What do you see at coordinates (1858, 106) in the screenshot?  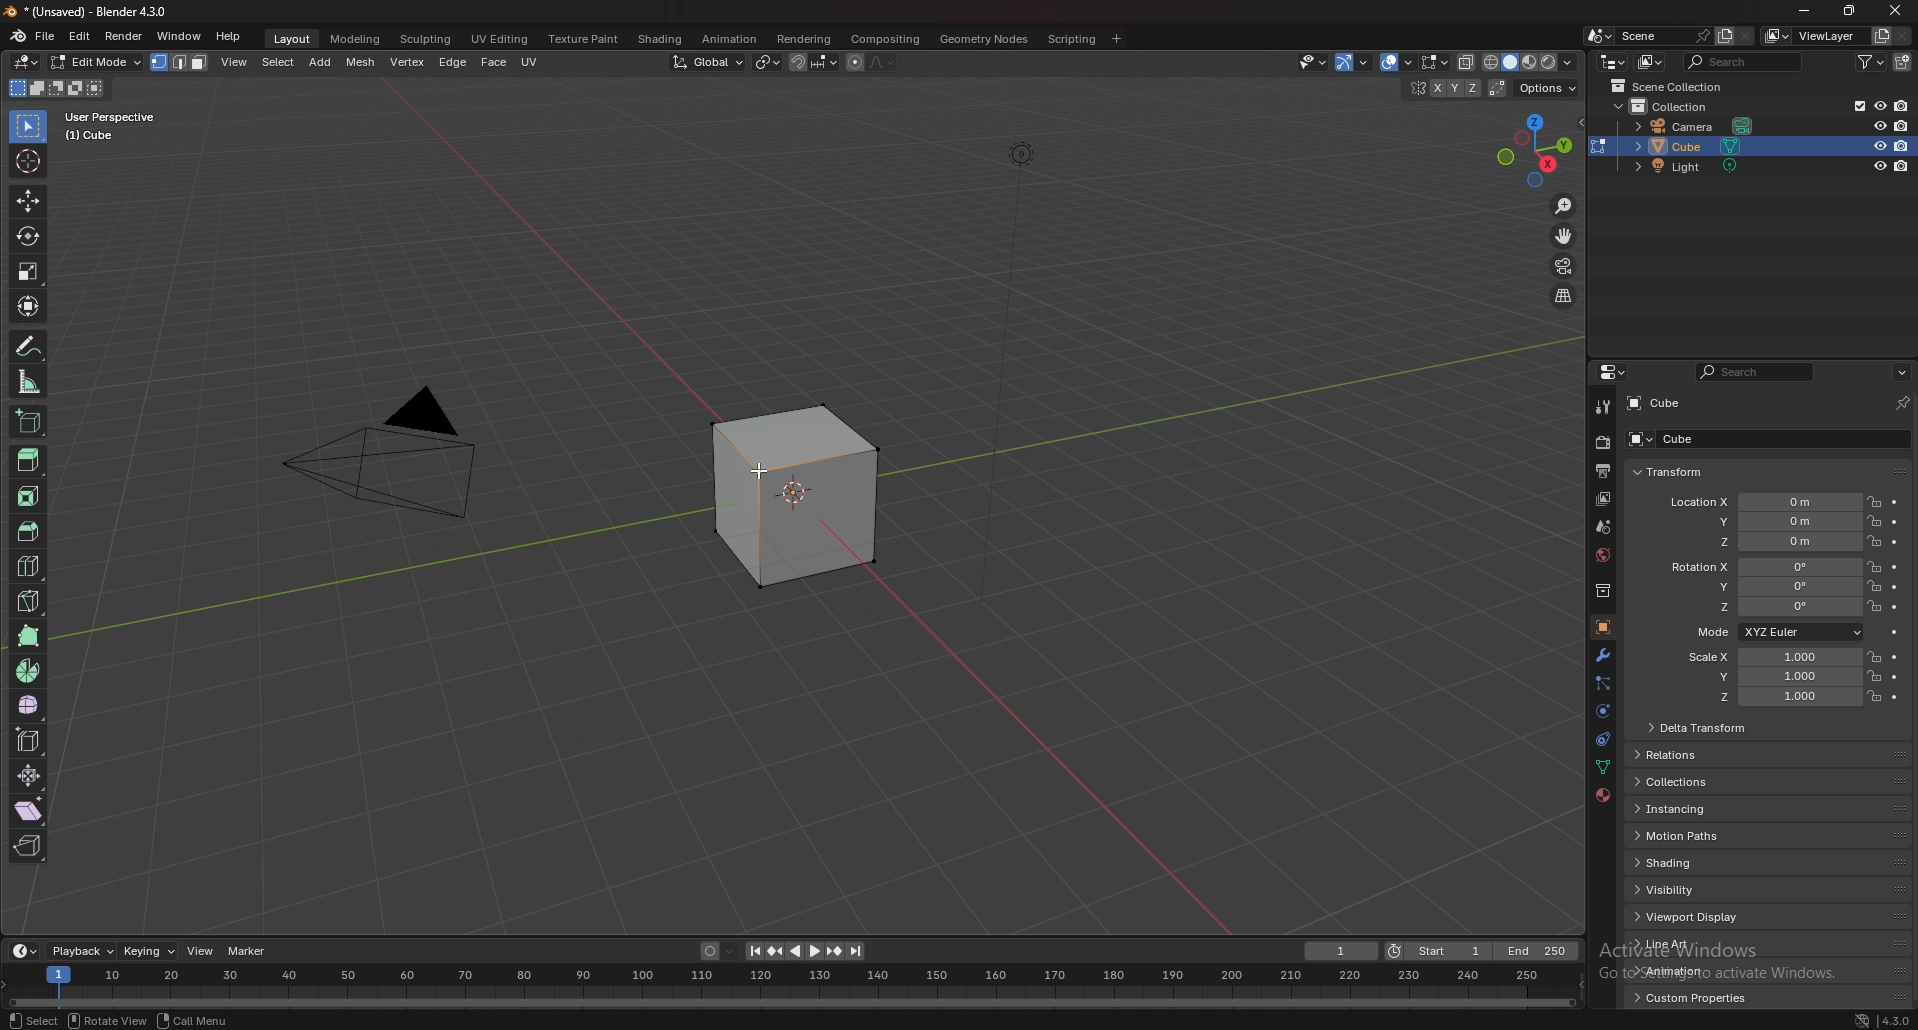 I see `exclude from view layer` at bounding box center [1858, 106].